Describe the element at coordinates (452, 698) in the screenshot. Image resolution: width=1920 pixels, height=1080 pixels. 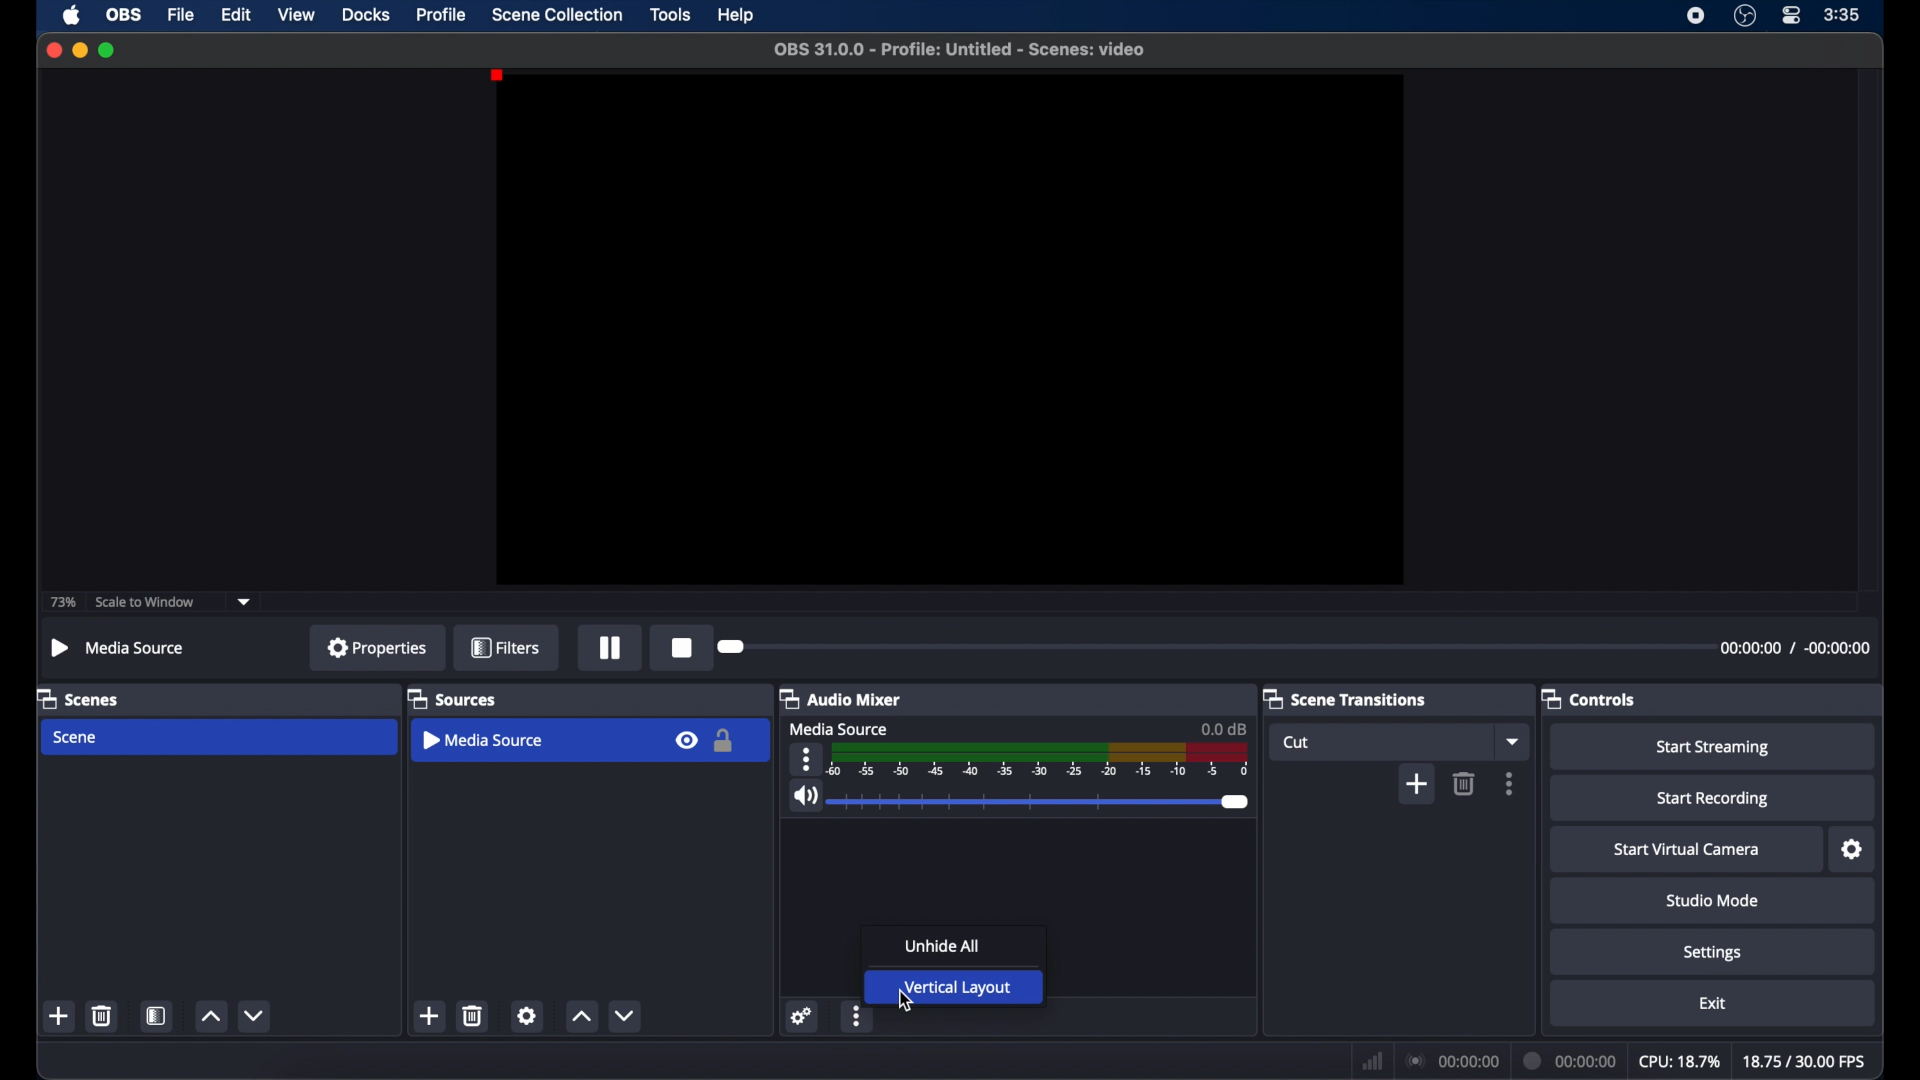
I see `sources` at that location.